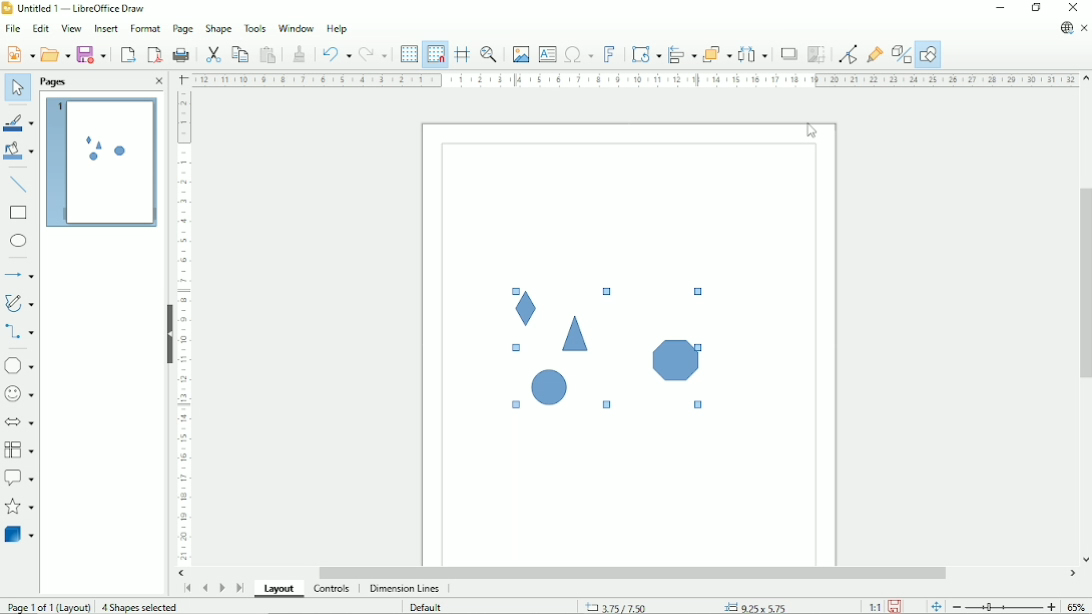 This screenshot has width=1092, height=614. Describe the element at coordinates (255, 27) in the screenshot. I see `Tools` at that location.